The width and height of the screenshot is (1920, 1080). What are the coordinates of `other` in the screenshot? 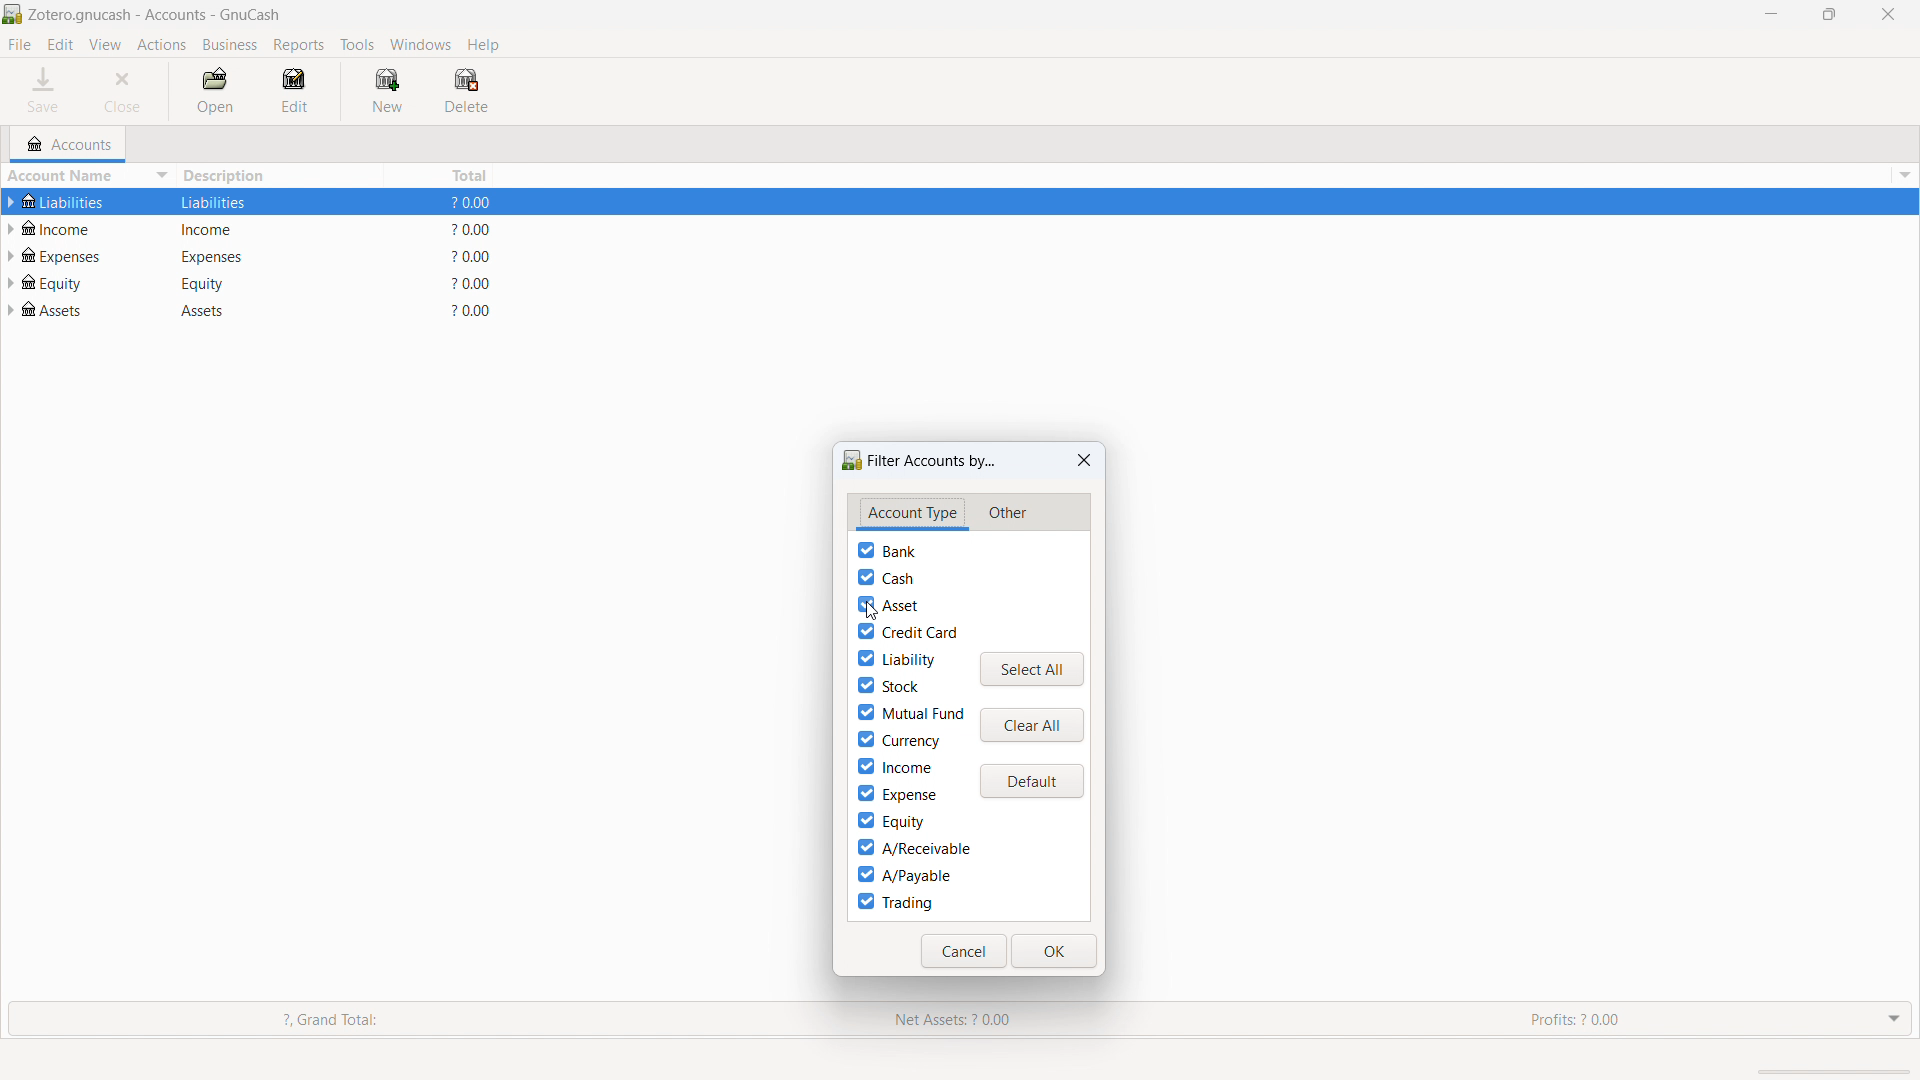 It's located at (1006, 514).